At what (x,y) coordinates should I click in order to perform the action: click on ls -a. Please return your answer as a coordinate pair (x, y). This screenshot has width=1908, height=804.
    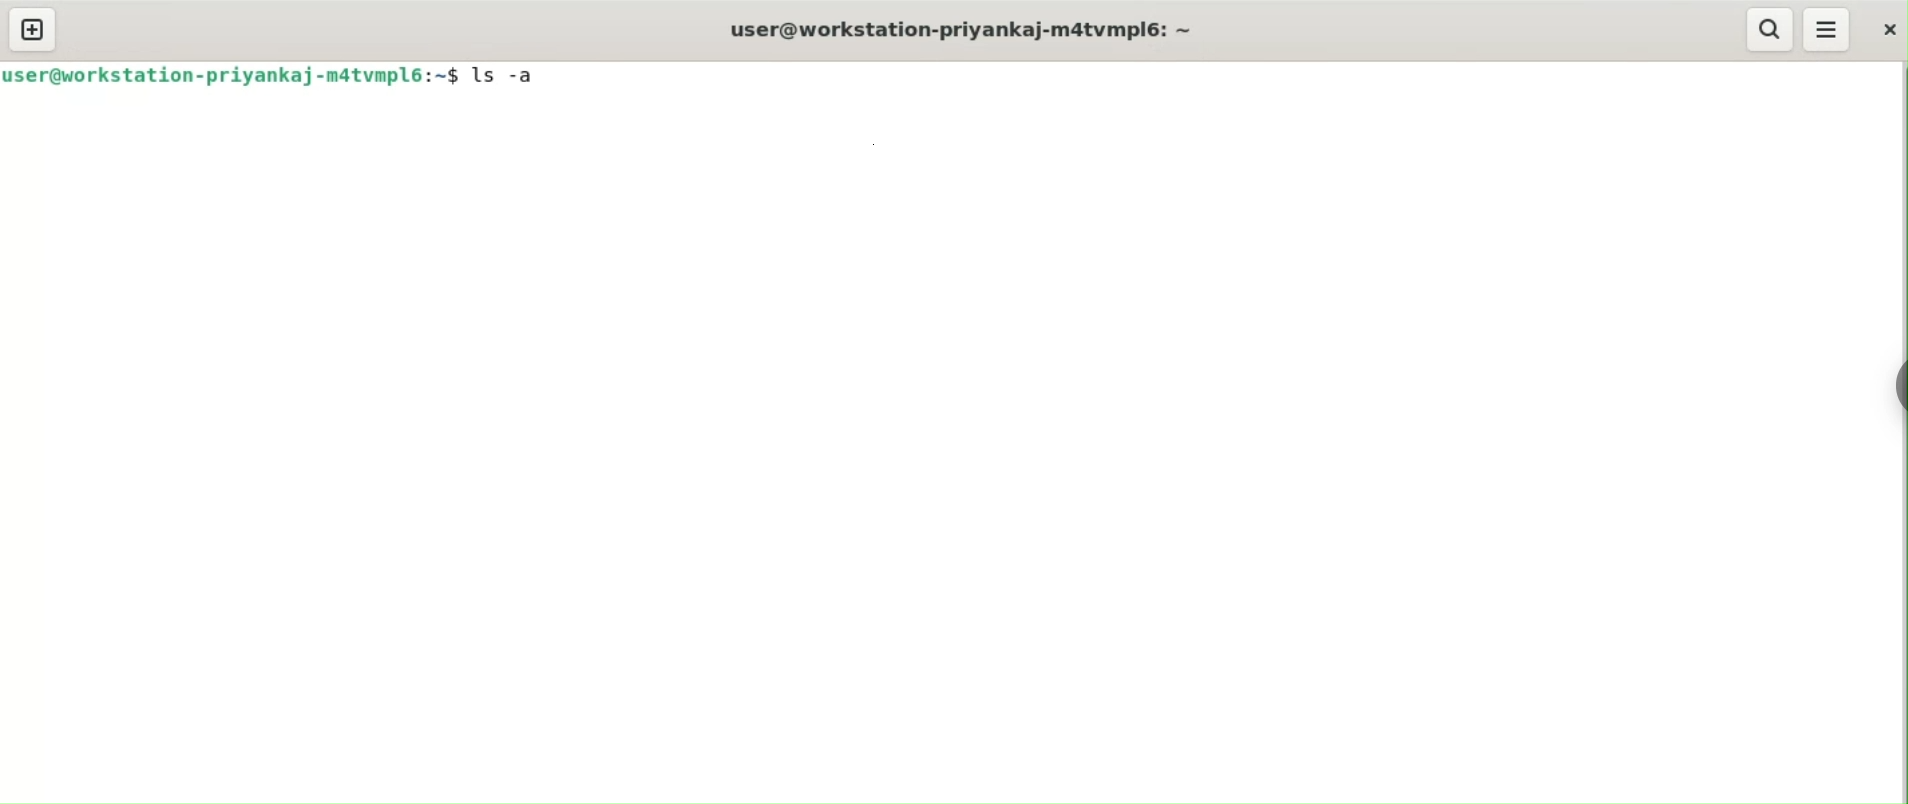
    Looking at the image, I should click on (508, 74).